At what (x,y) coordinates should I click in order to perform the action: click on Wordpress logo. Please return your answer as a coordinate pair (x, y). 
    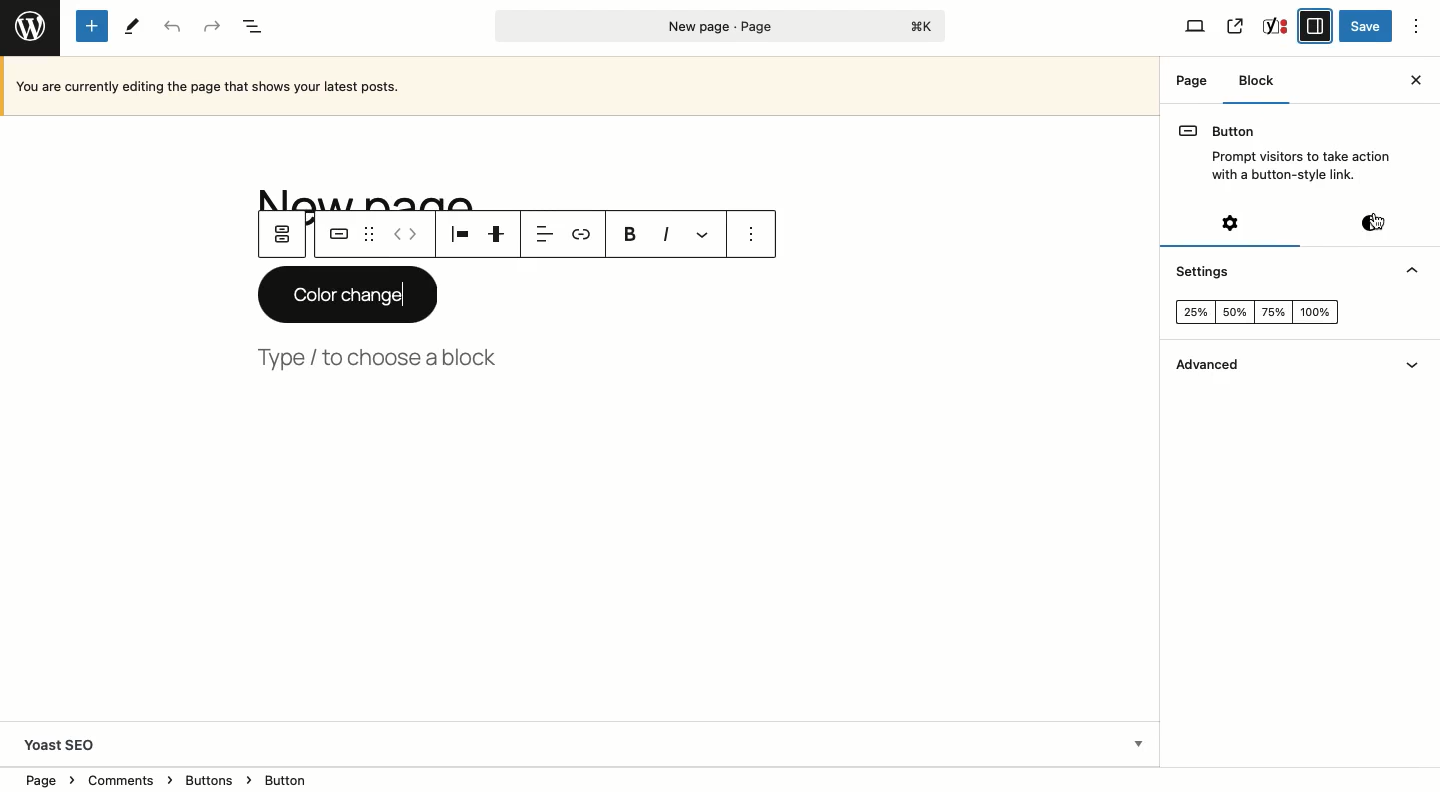
    Looking at the image, I should click on (30, 26).